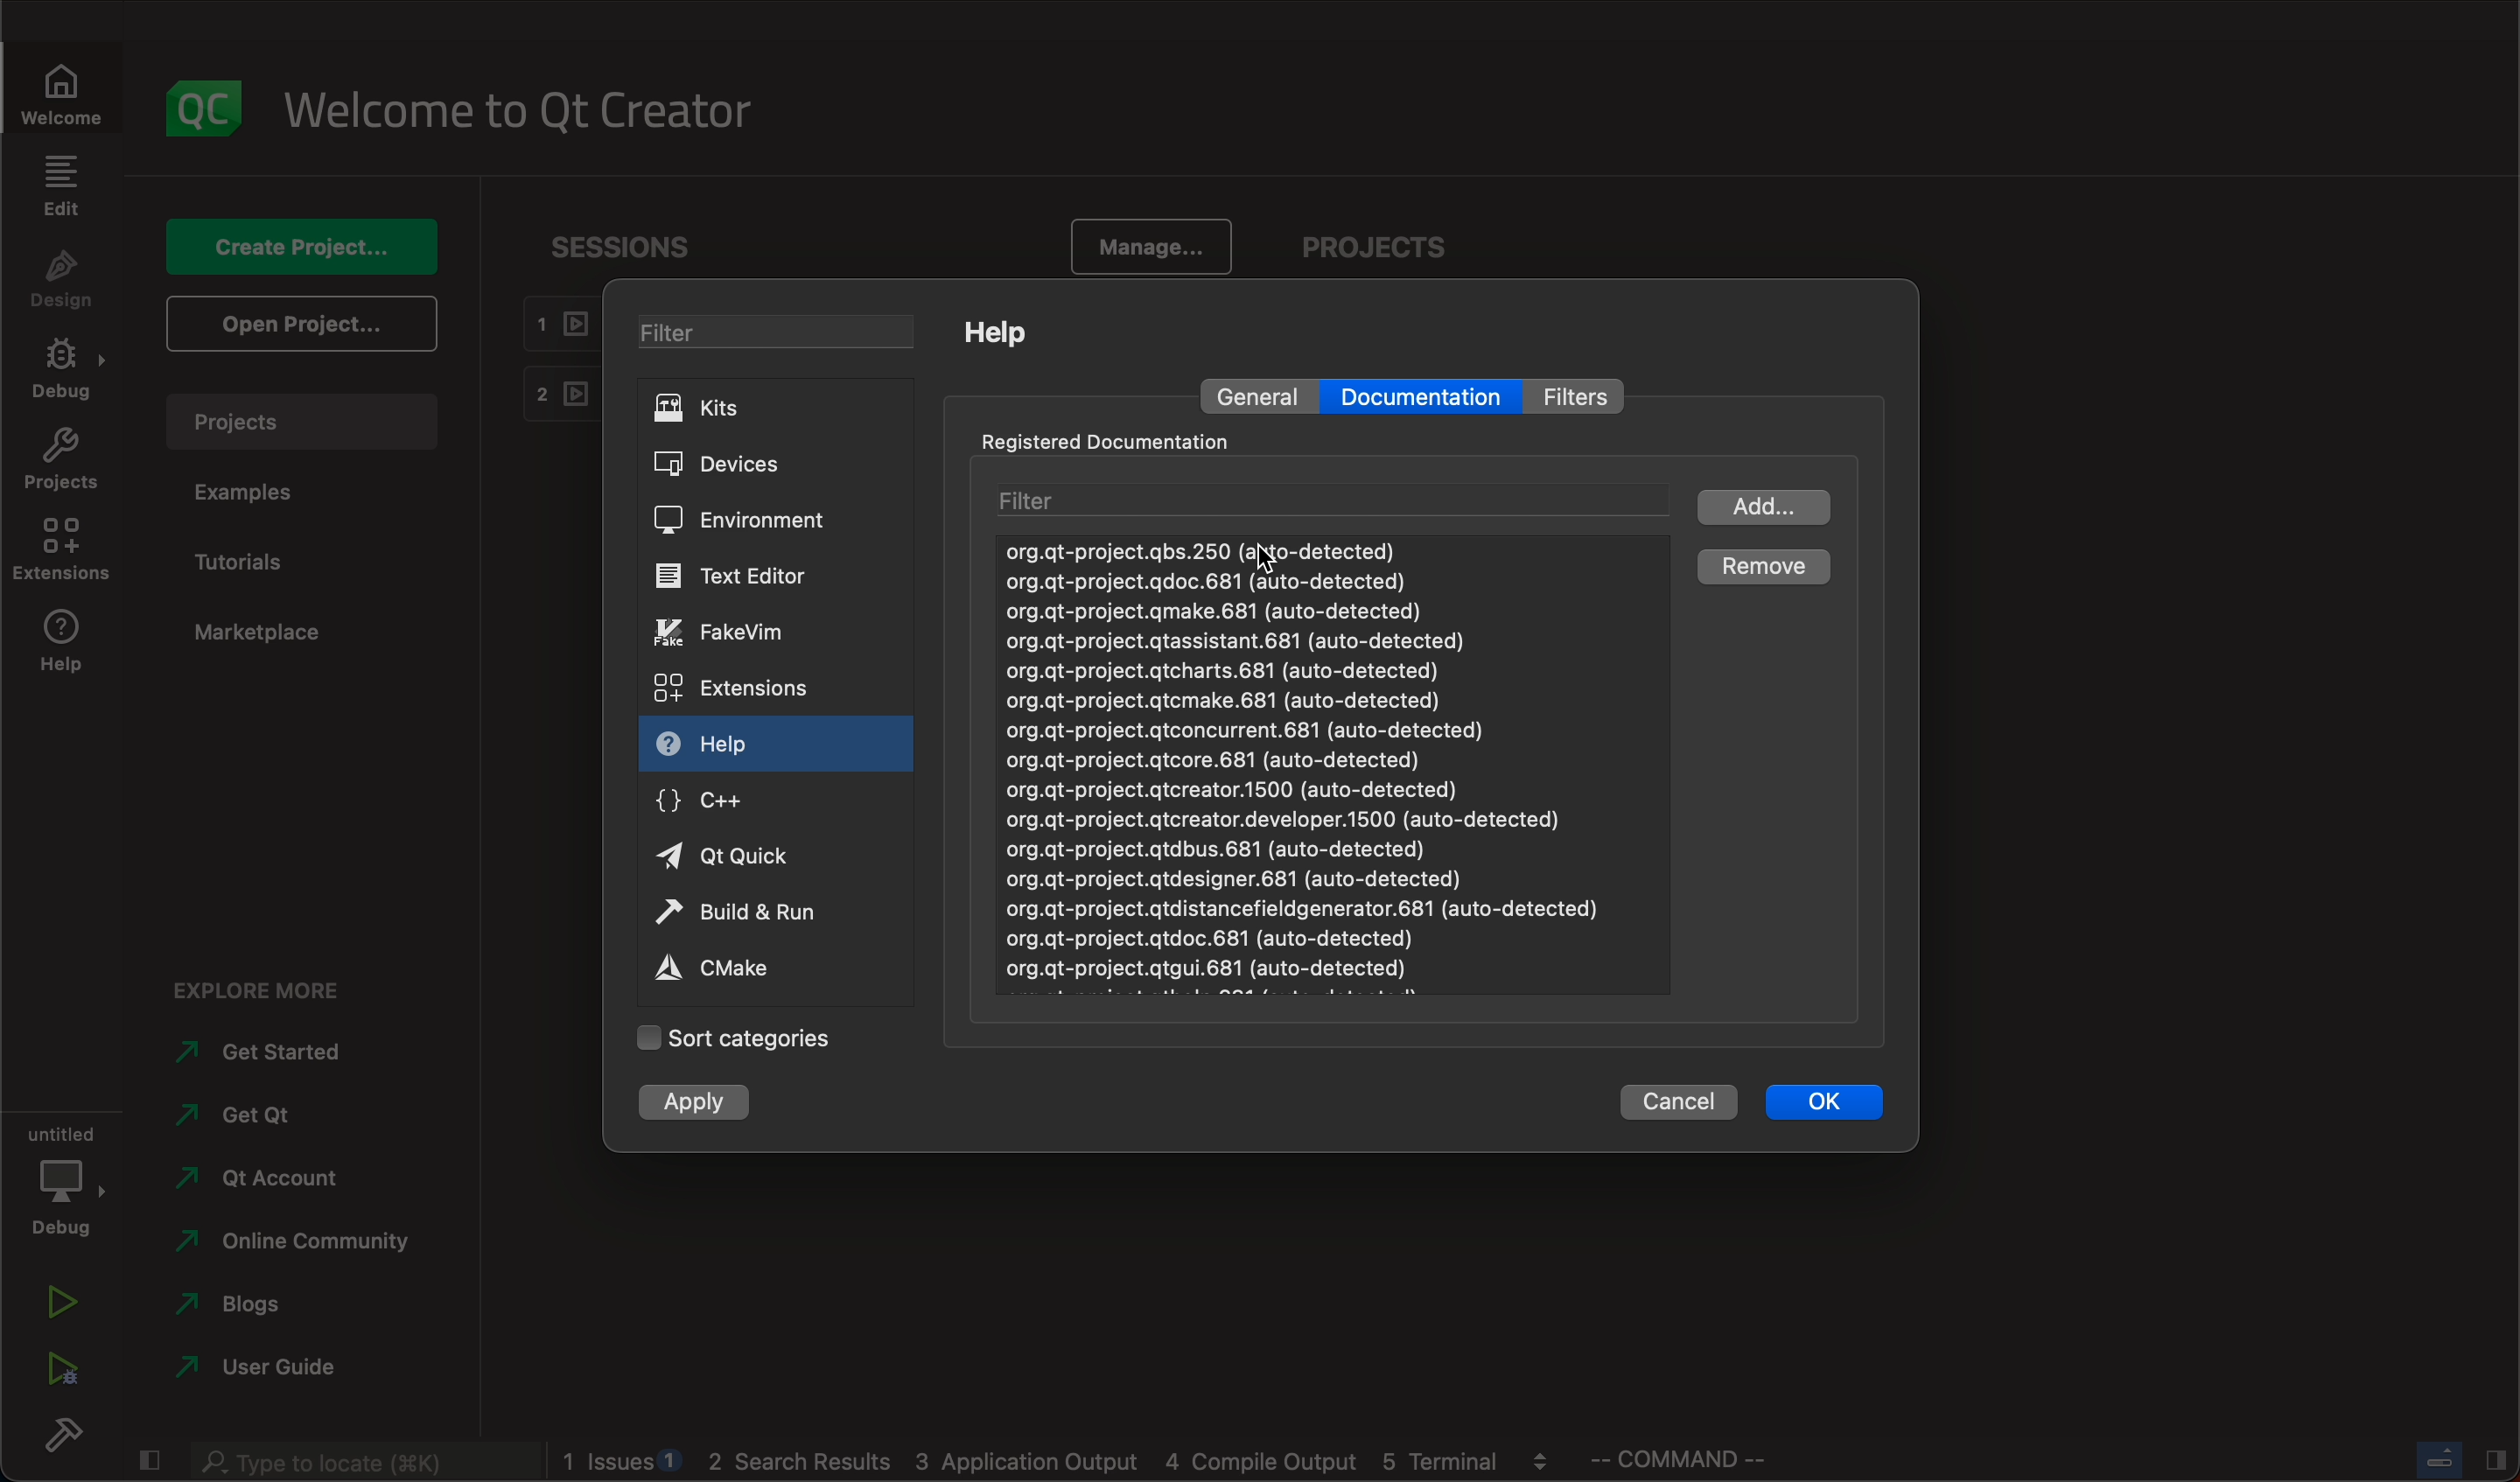  What do you see at coordinates (1423, 397) in the screenshot?
I see `documentation` at bounding box center [1423, 397].